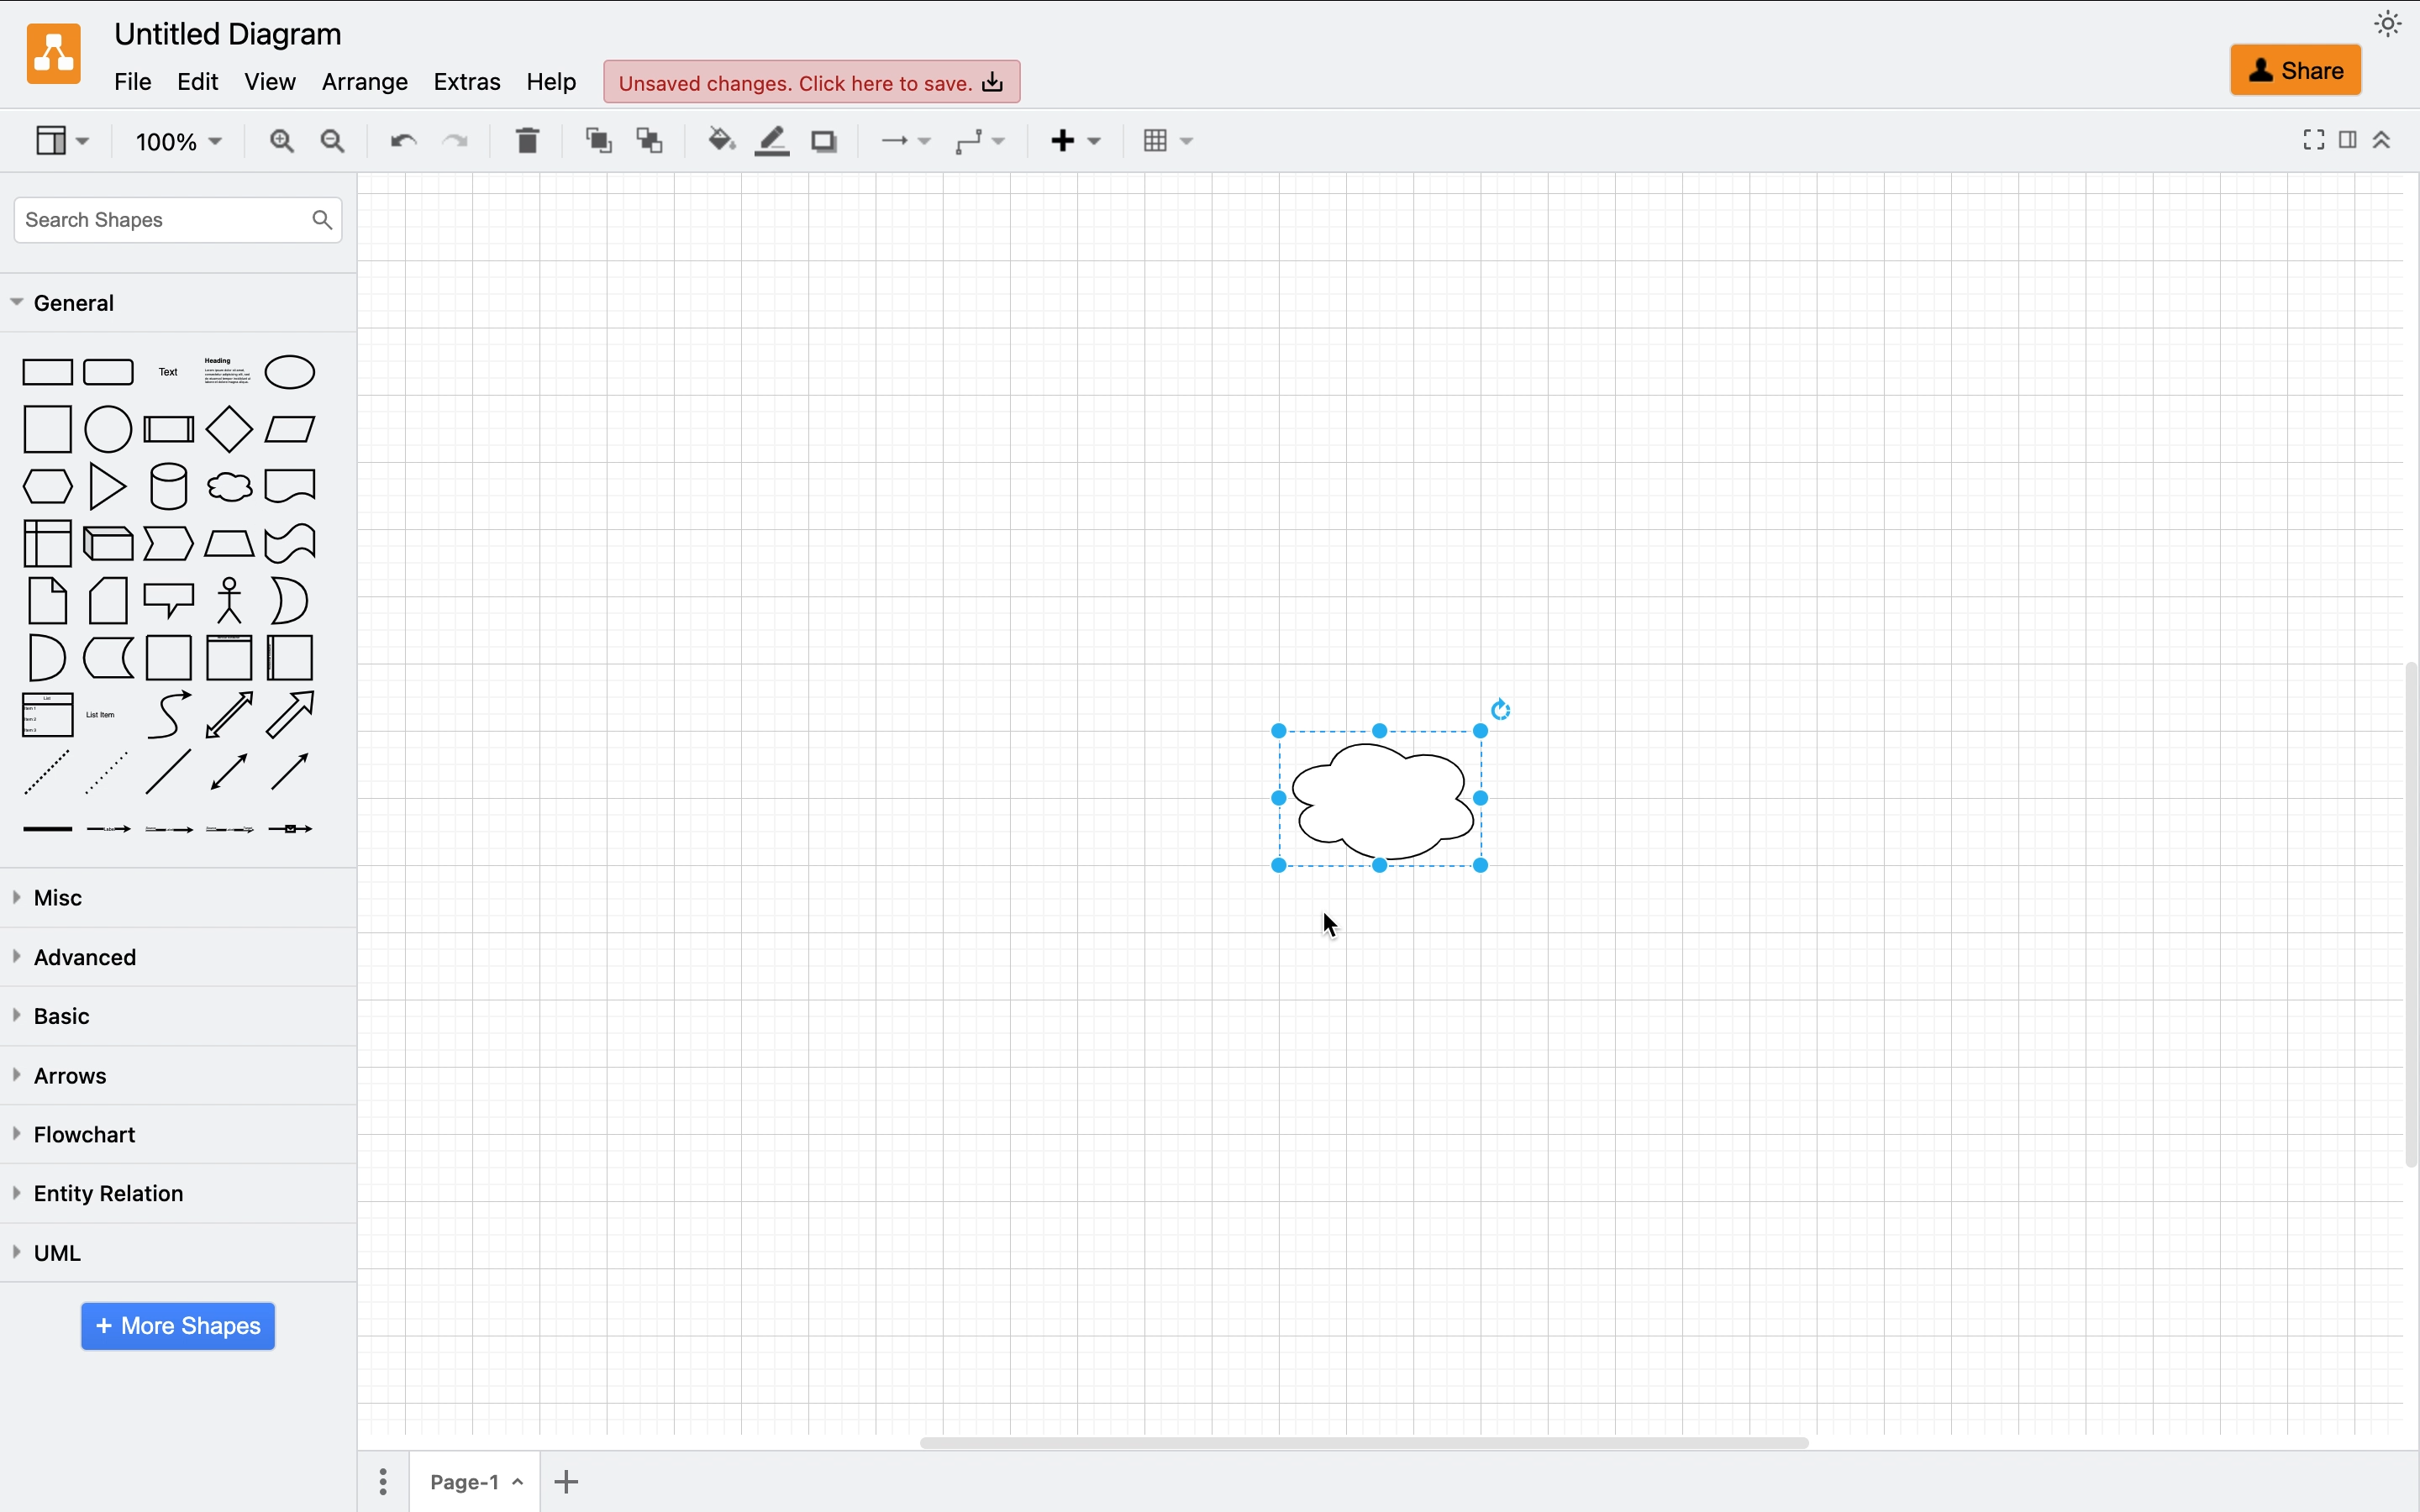 The width and height of the screenshot is (2420, 1512). Describe the element at coordinates (69, 1081) in the screenshot. I see `arrows` at that location.